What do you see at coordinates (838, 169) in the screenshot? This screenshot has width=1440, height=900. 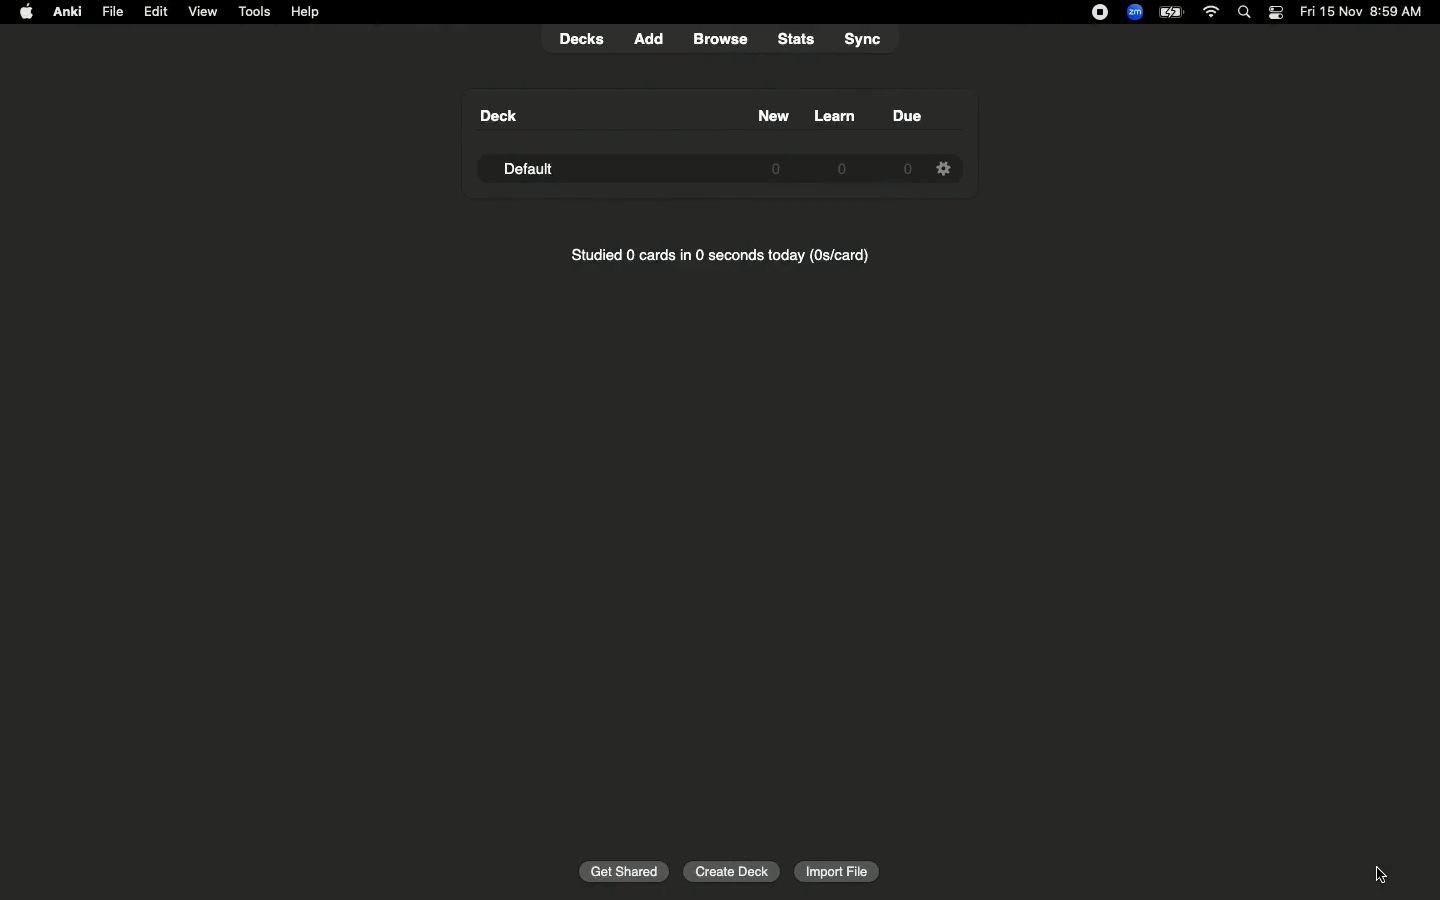 I see `0` at bounding box center [838, 169].